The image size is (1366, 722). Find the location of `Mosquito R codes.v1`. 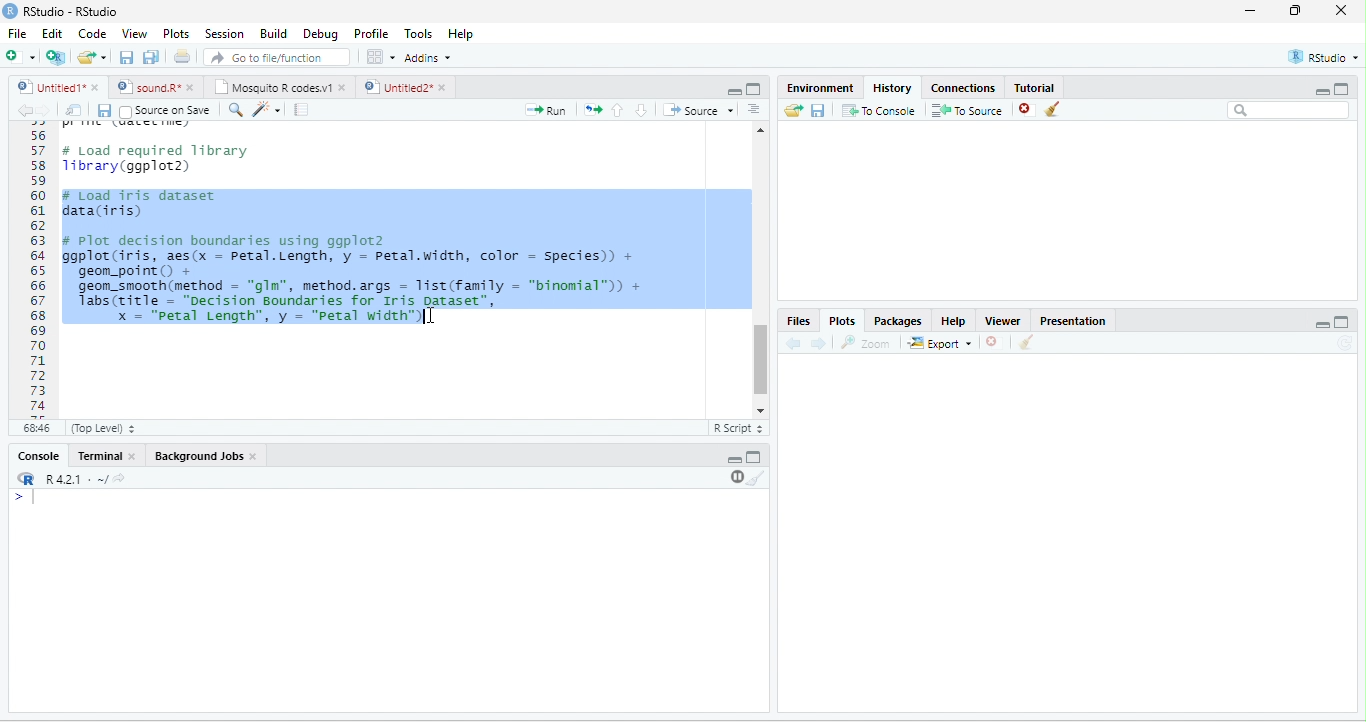

Mosquito R codes.v1 is located at coordinates (271, 87).